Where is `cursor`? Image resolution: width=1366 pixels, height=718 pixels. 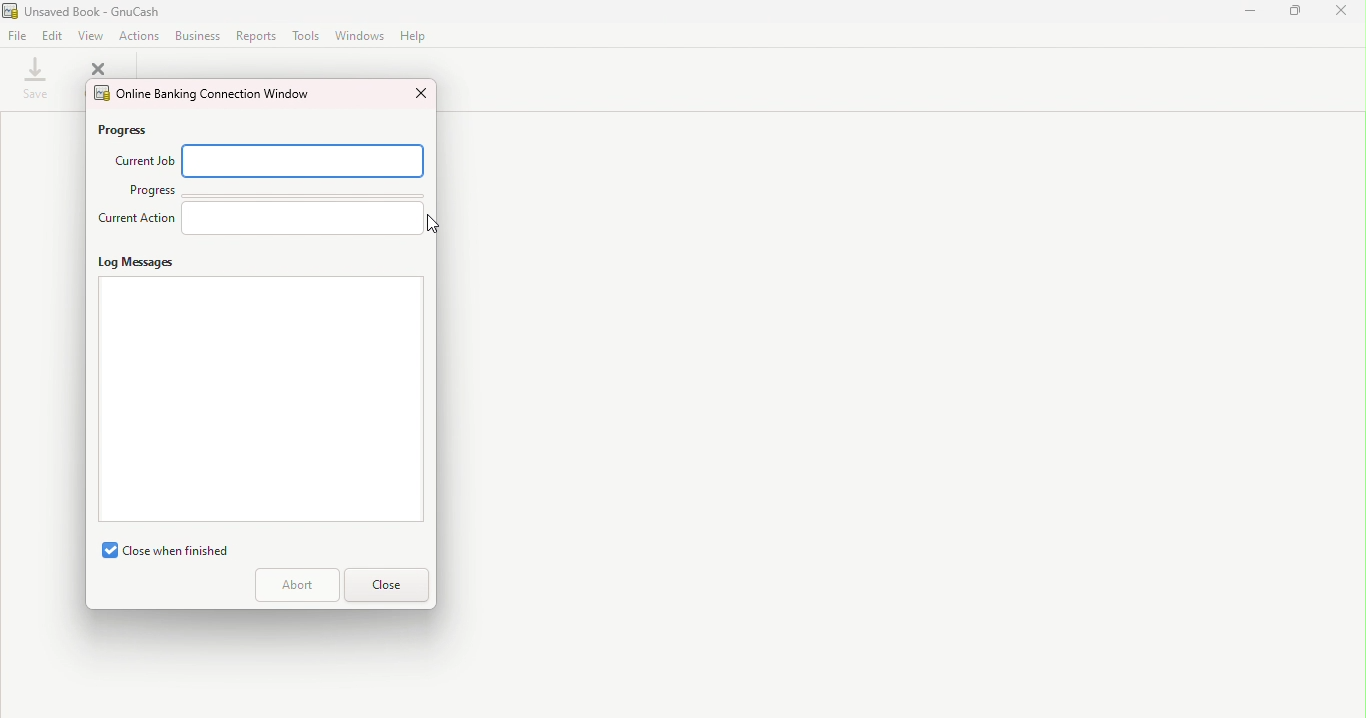 cursor is located at coordinates (434, 225).